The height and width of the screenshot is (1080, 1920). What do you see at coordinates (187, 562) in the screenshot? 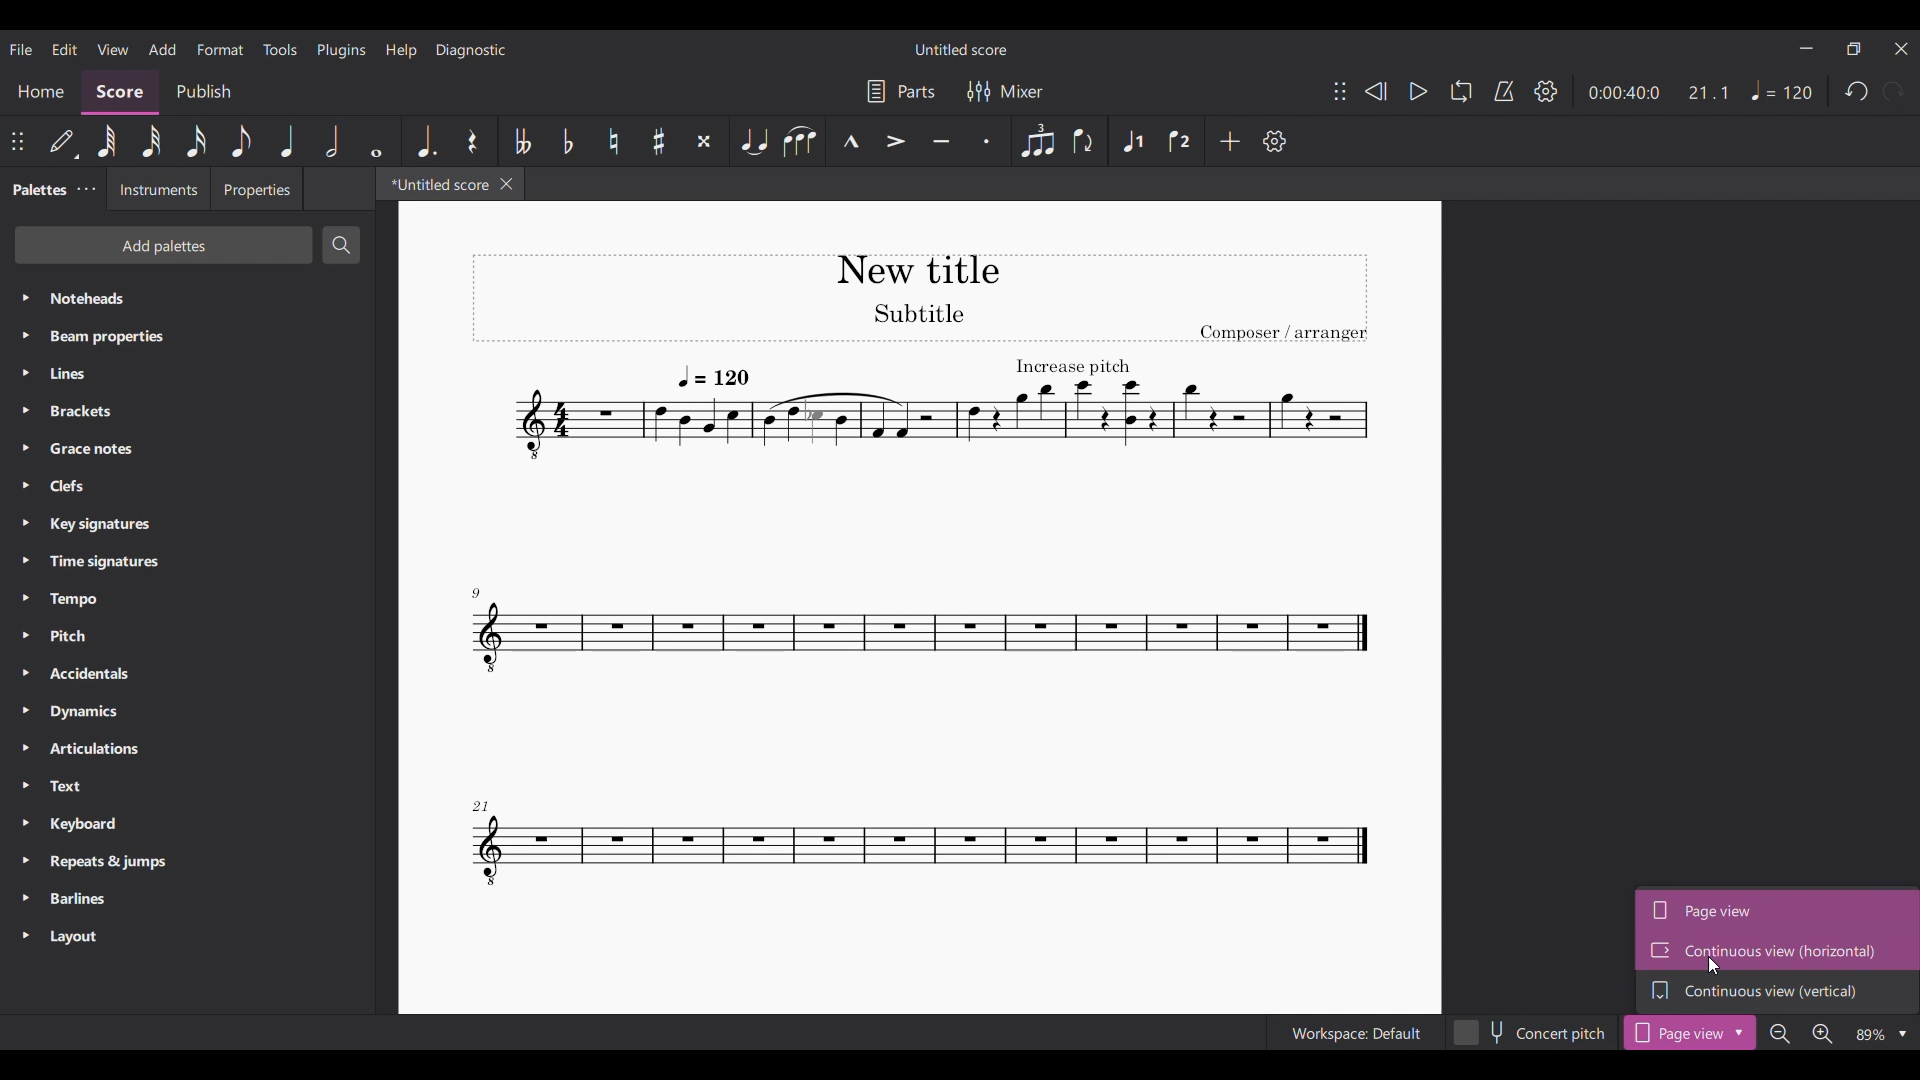
I see `Time signatures` at bounding box center [187, 562].